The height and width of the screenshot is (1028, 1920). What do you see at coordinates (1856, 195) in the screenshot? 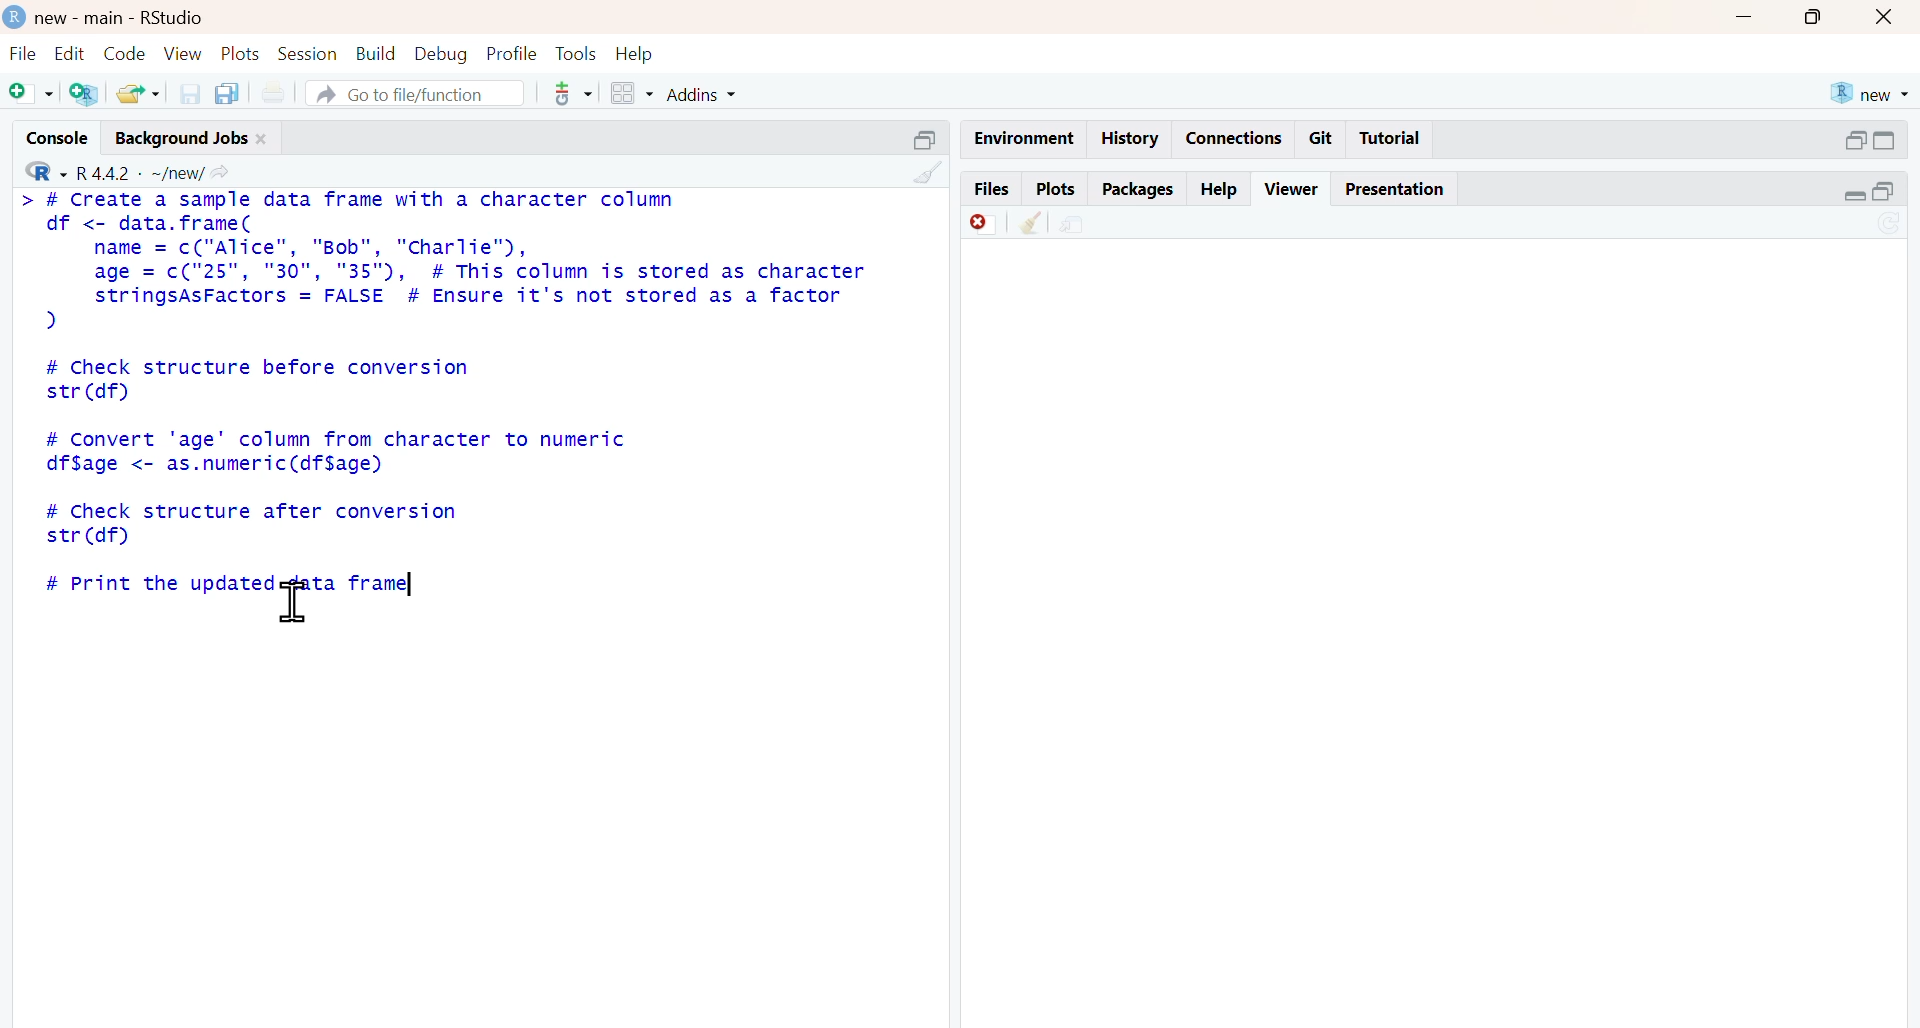
I see `expand/collapse` at bounding box center [1856, 195].